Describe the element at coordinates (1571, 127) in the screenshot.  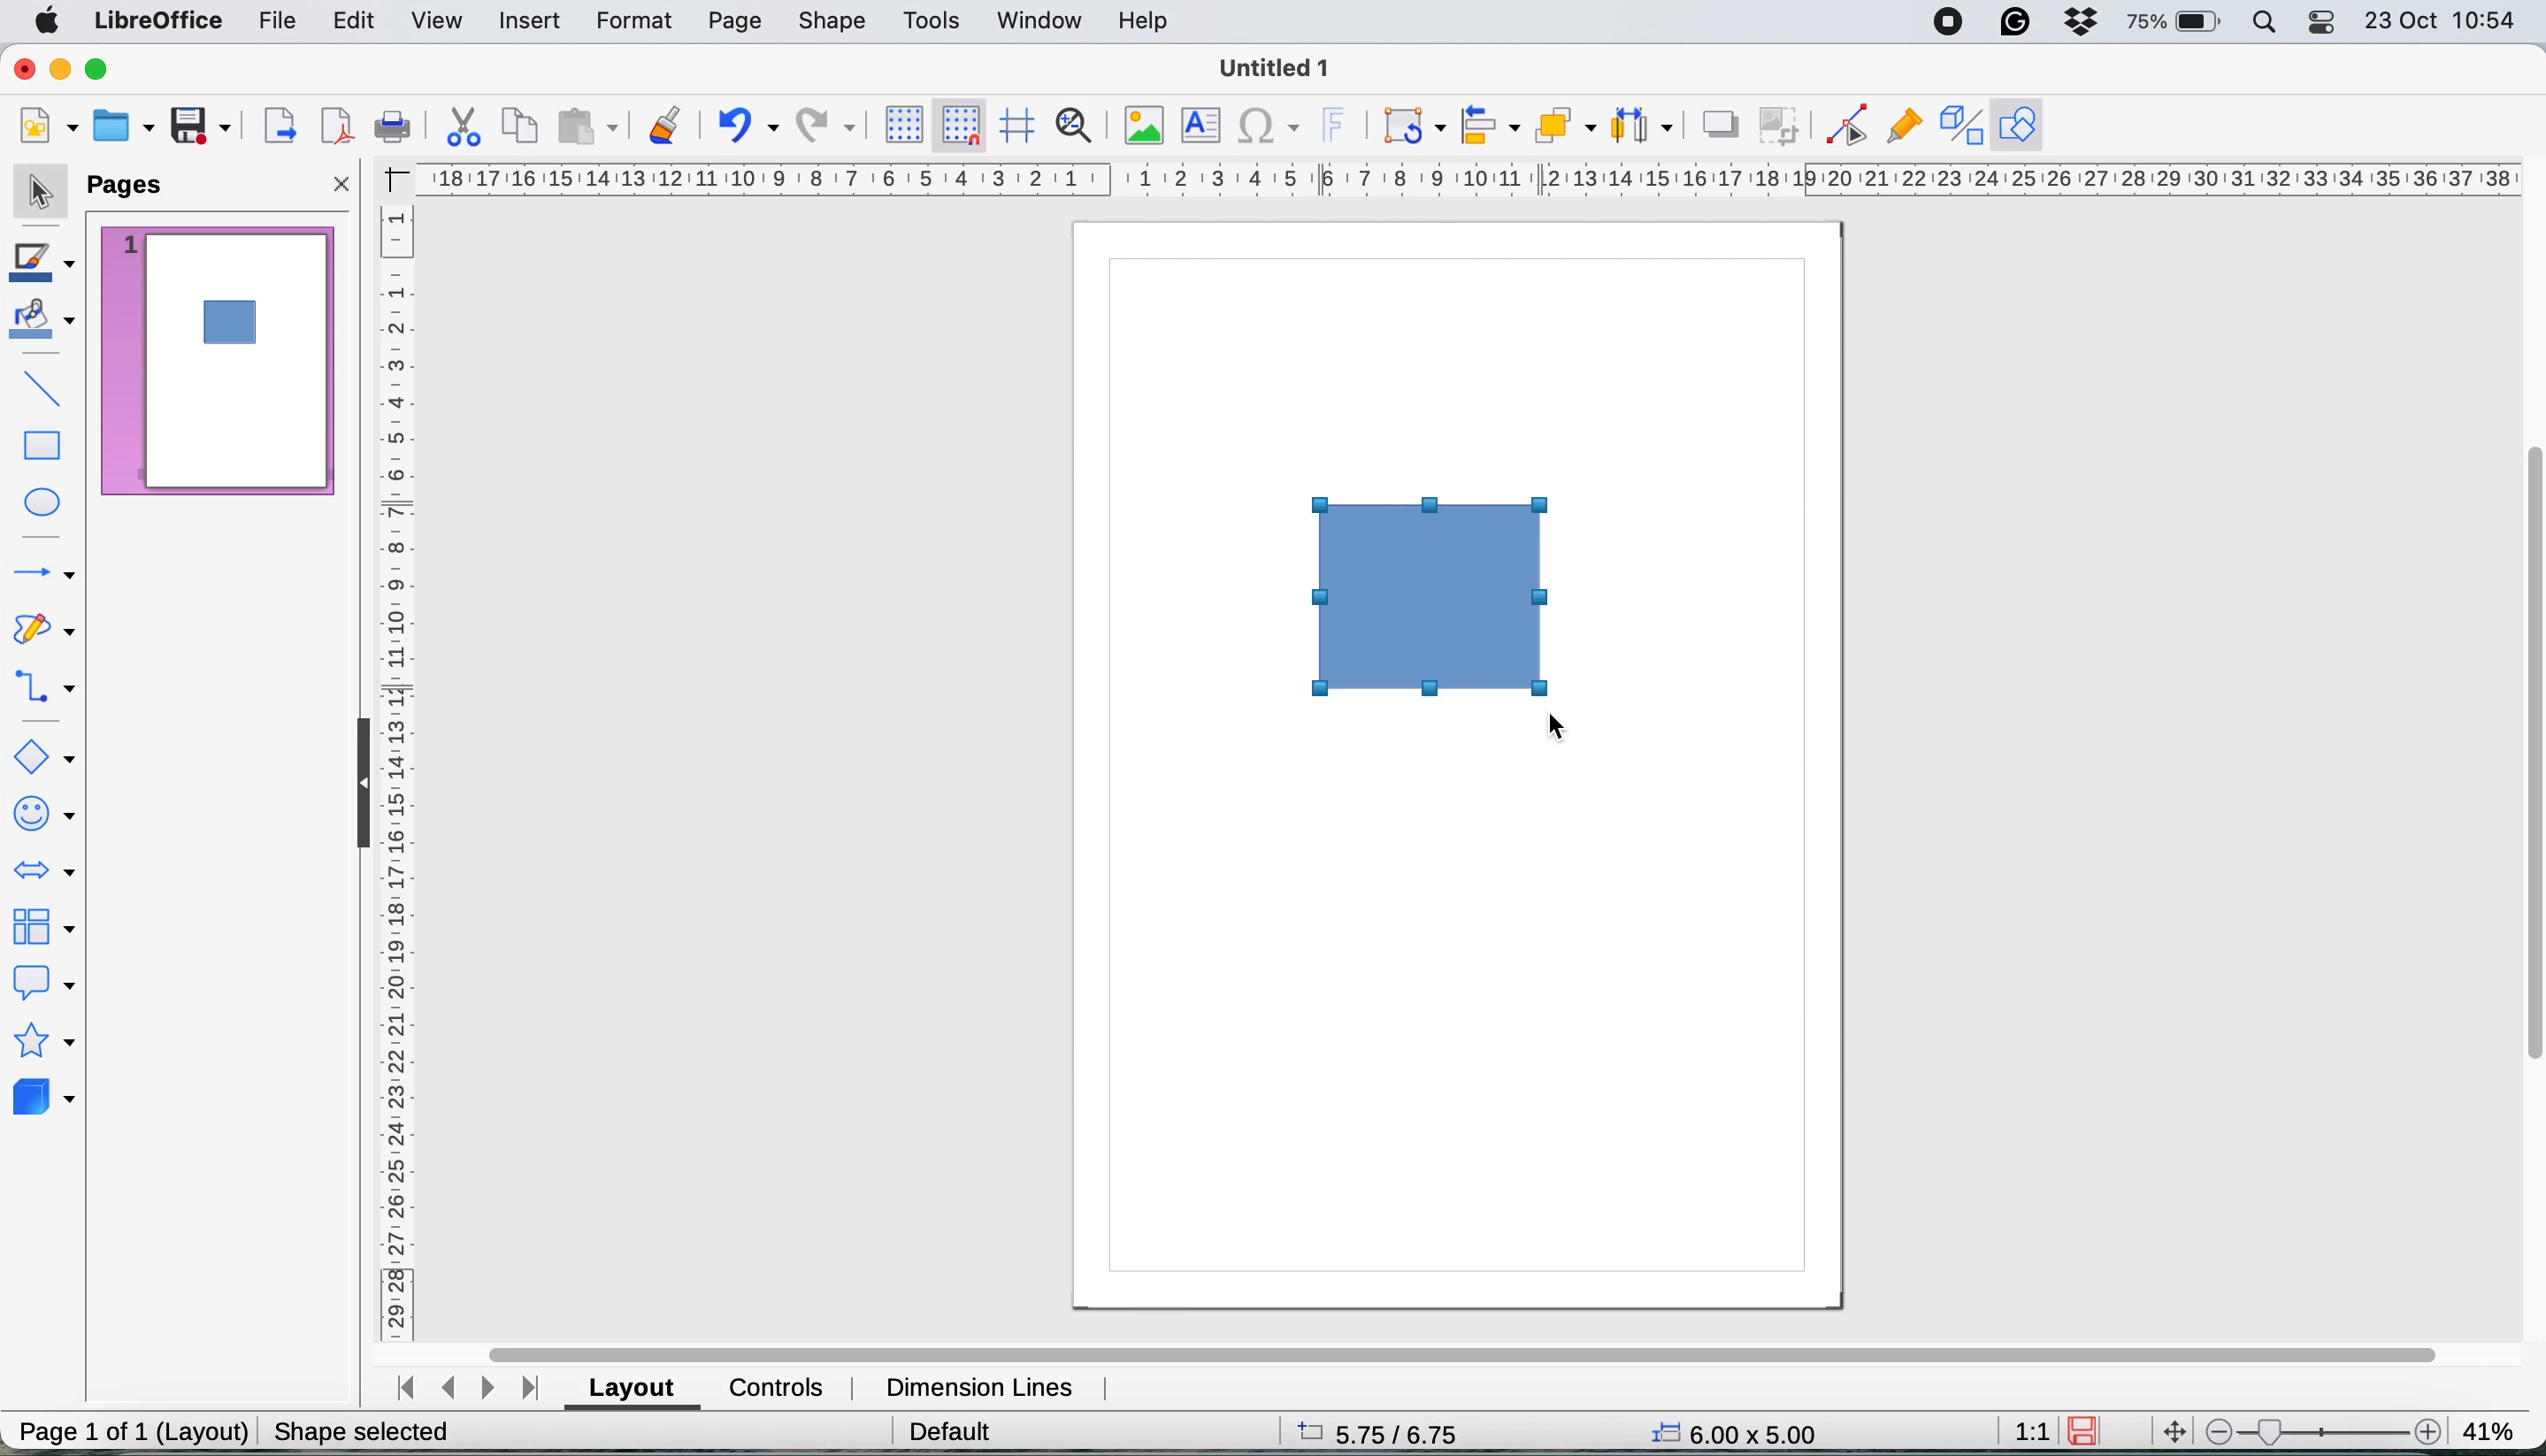
I see `arrange` at that location.